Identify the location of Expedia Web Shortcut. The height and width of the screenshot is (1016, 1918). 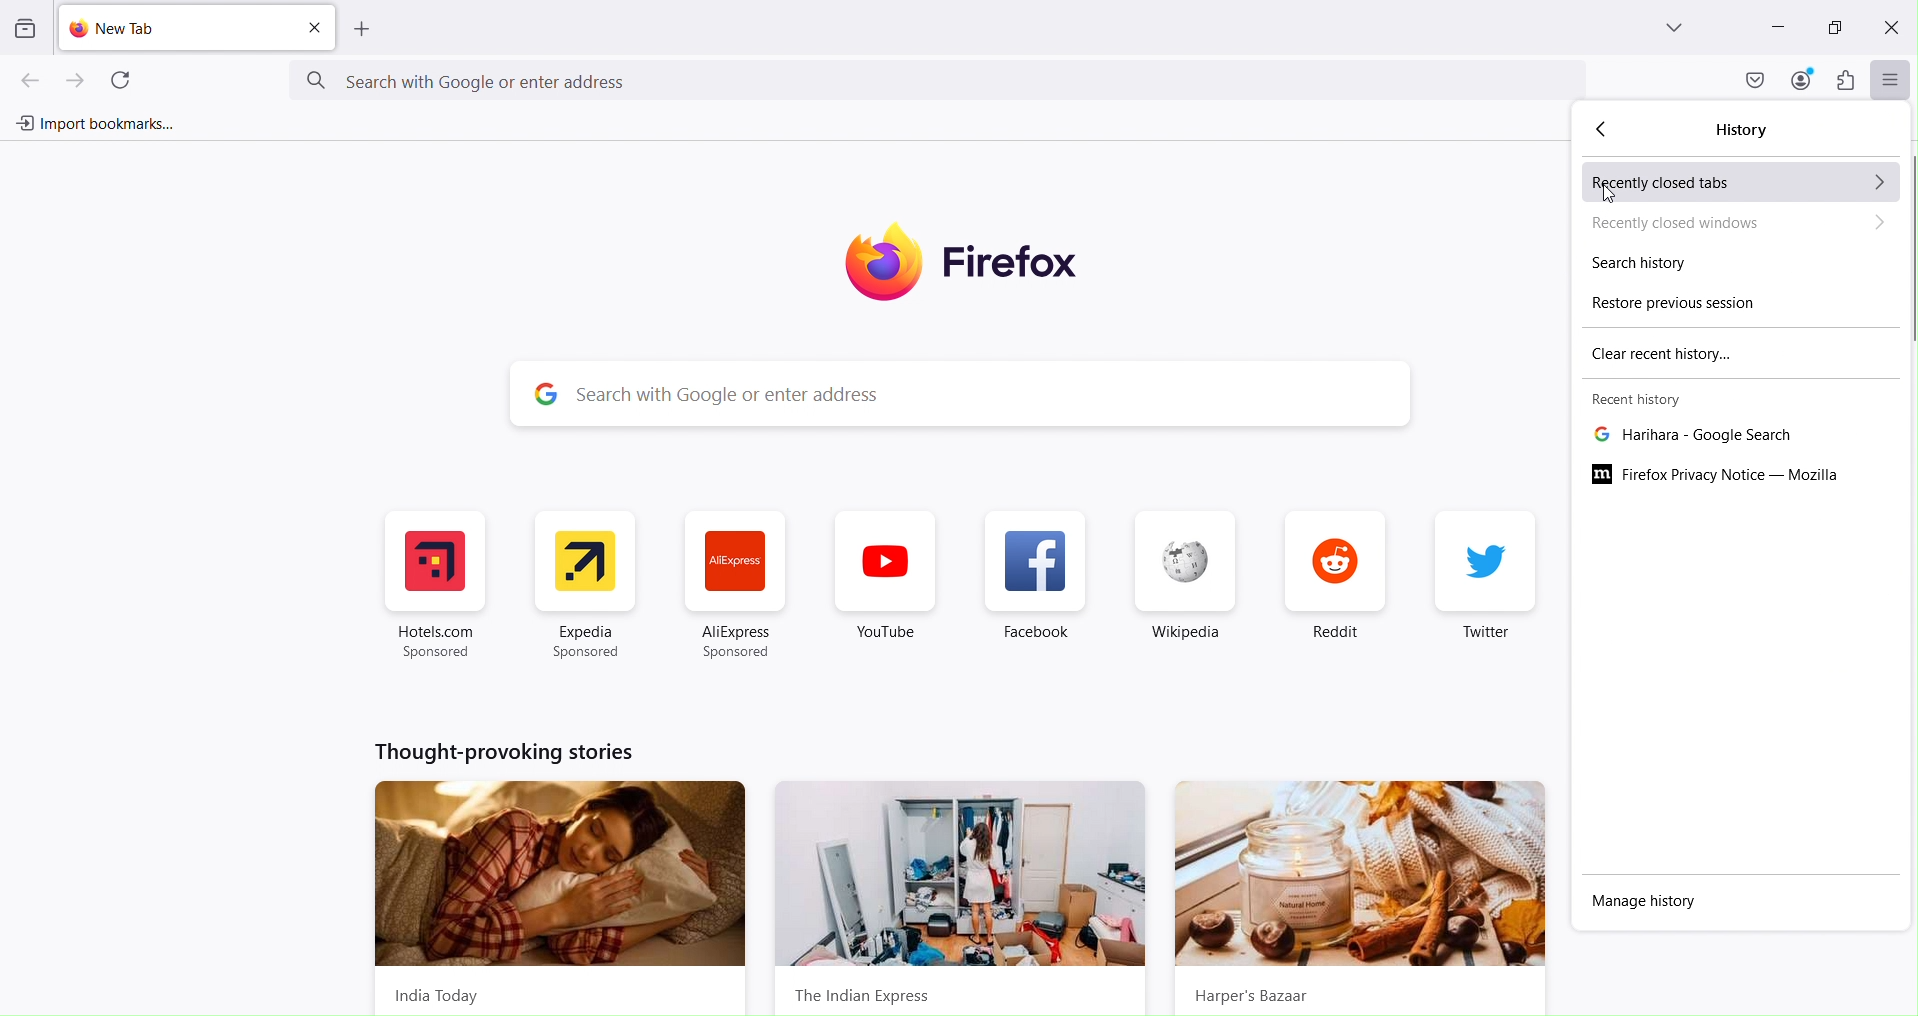
(582, 586).